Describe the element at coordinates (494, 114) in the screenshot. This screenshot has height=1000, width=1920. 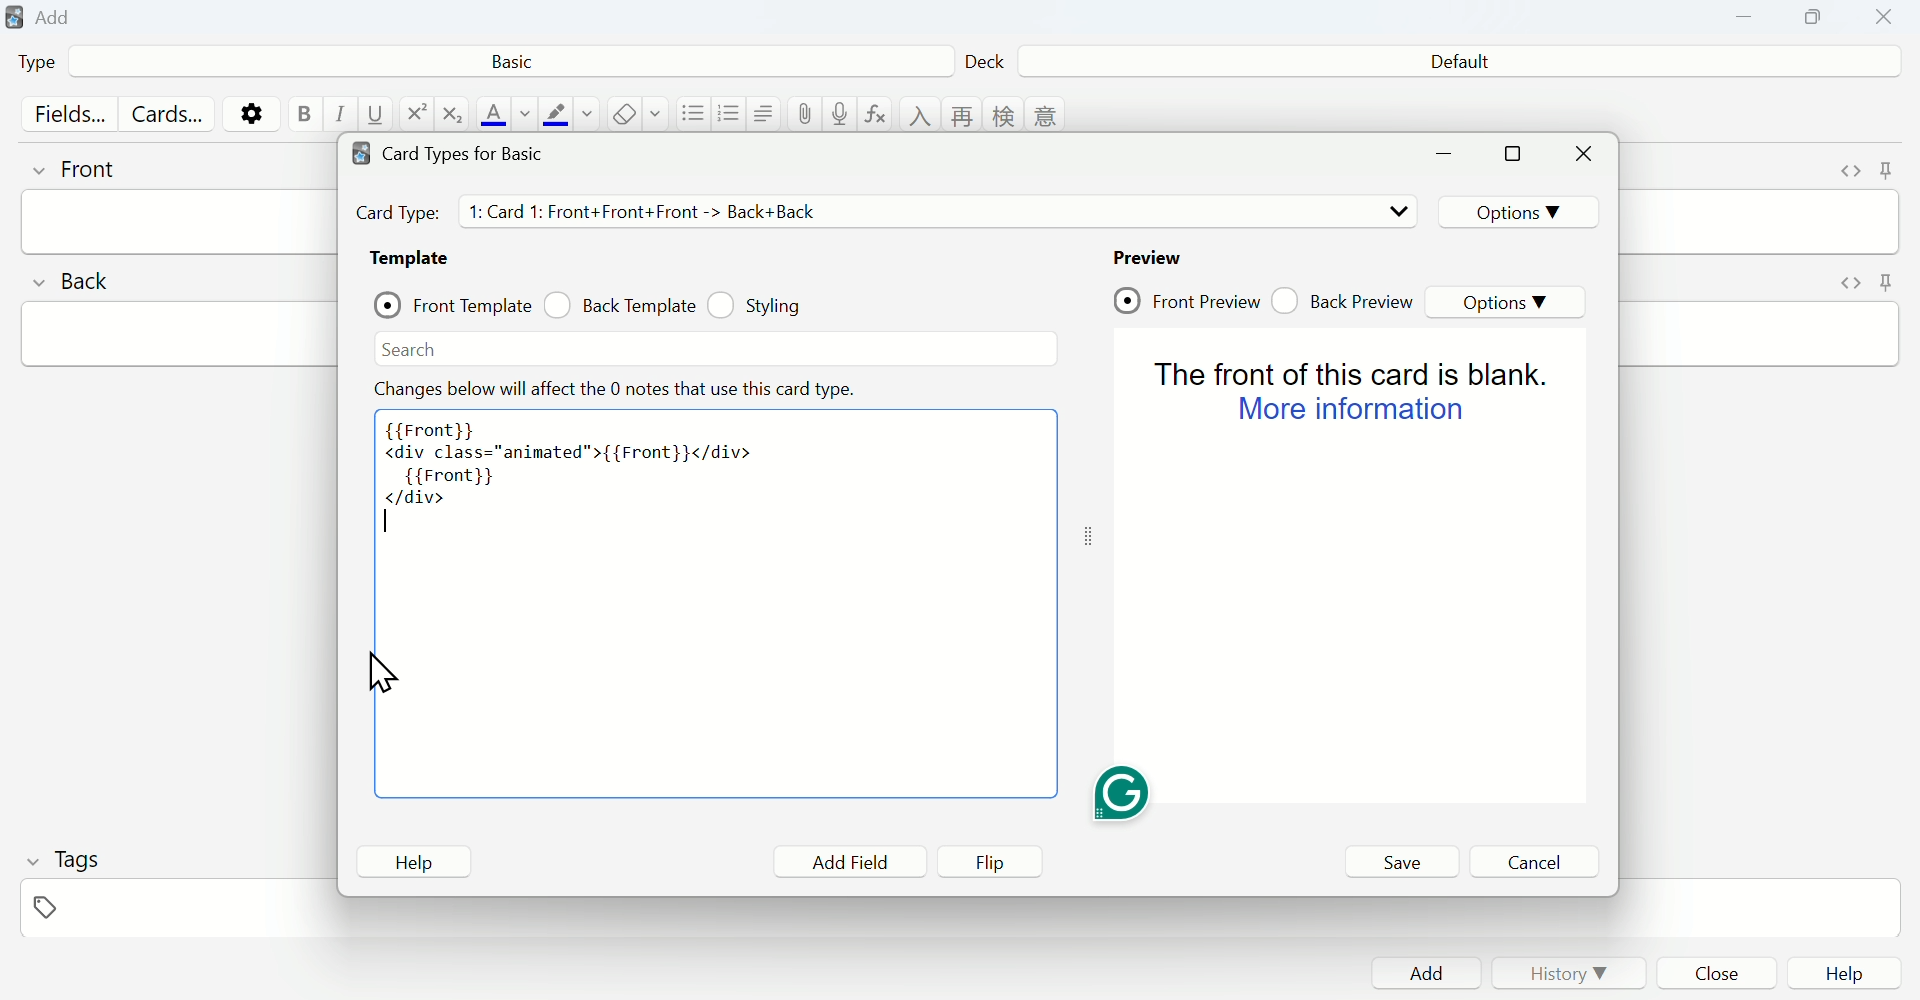
I see `text color` at that location.